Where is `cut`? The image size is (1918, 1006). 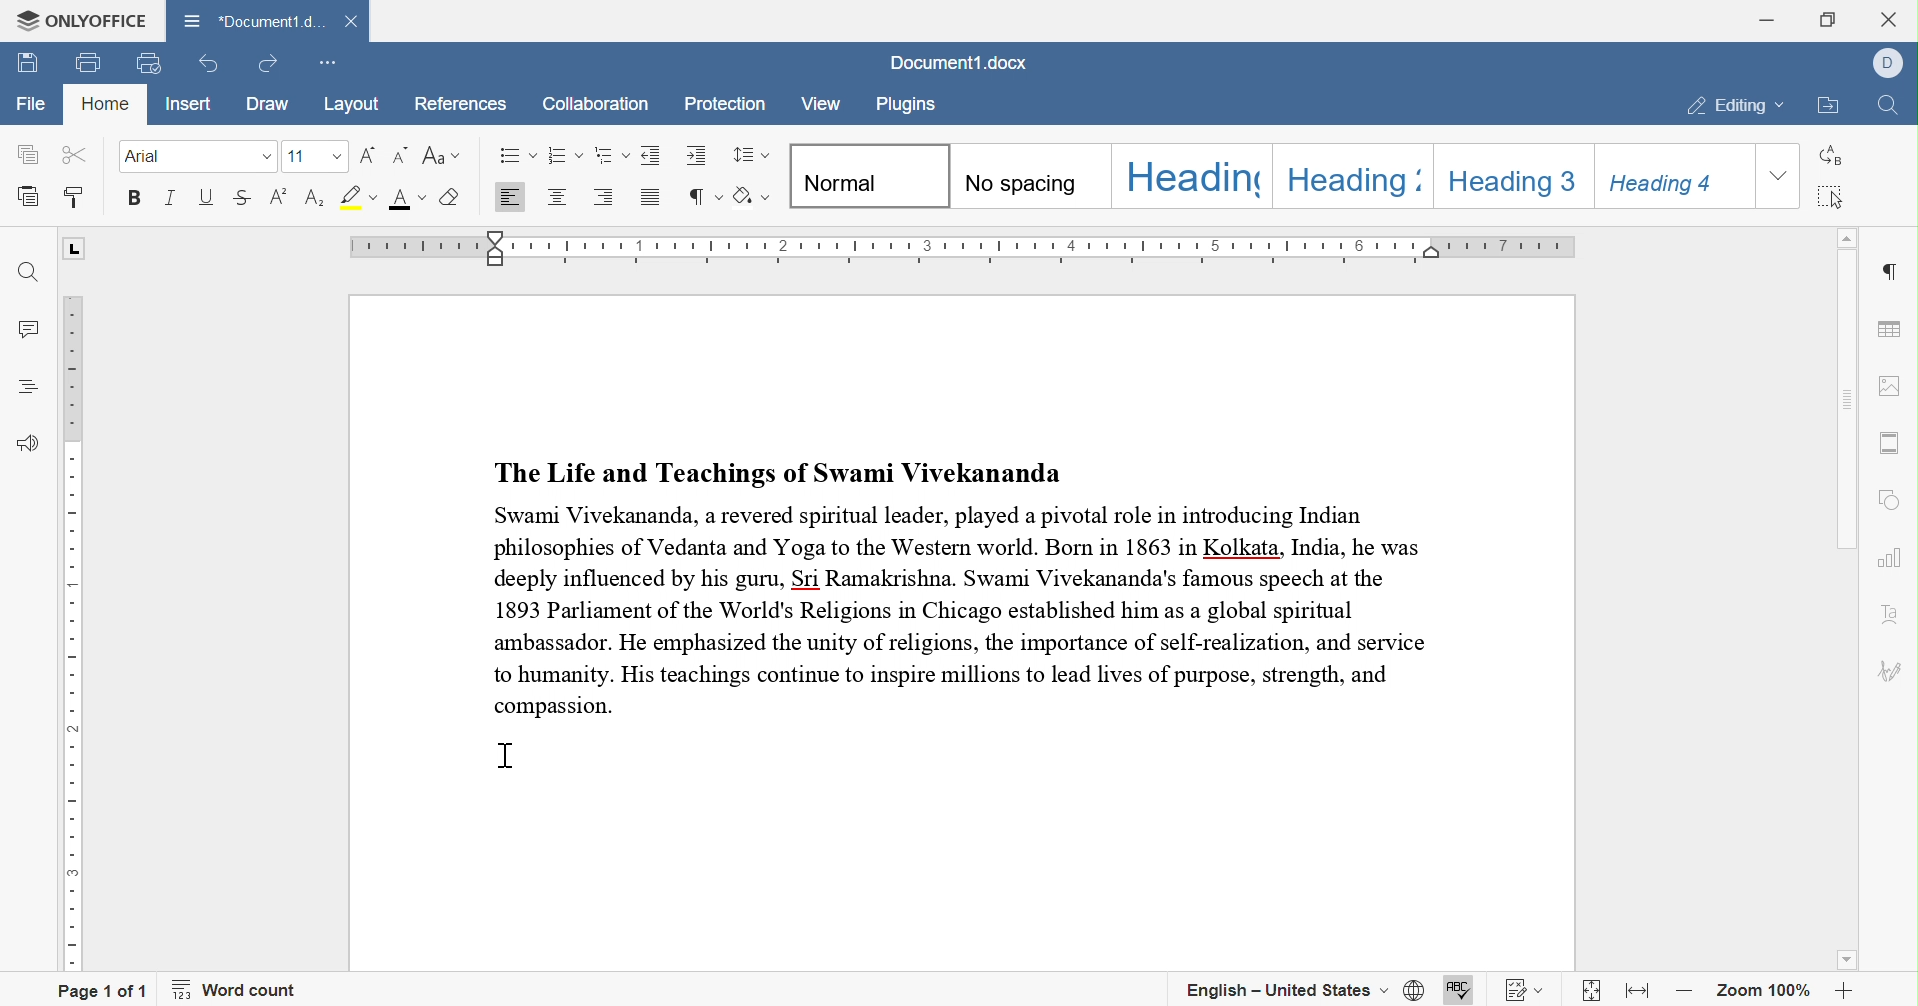
cut is located at coordinates (78, 153).